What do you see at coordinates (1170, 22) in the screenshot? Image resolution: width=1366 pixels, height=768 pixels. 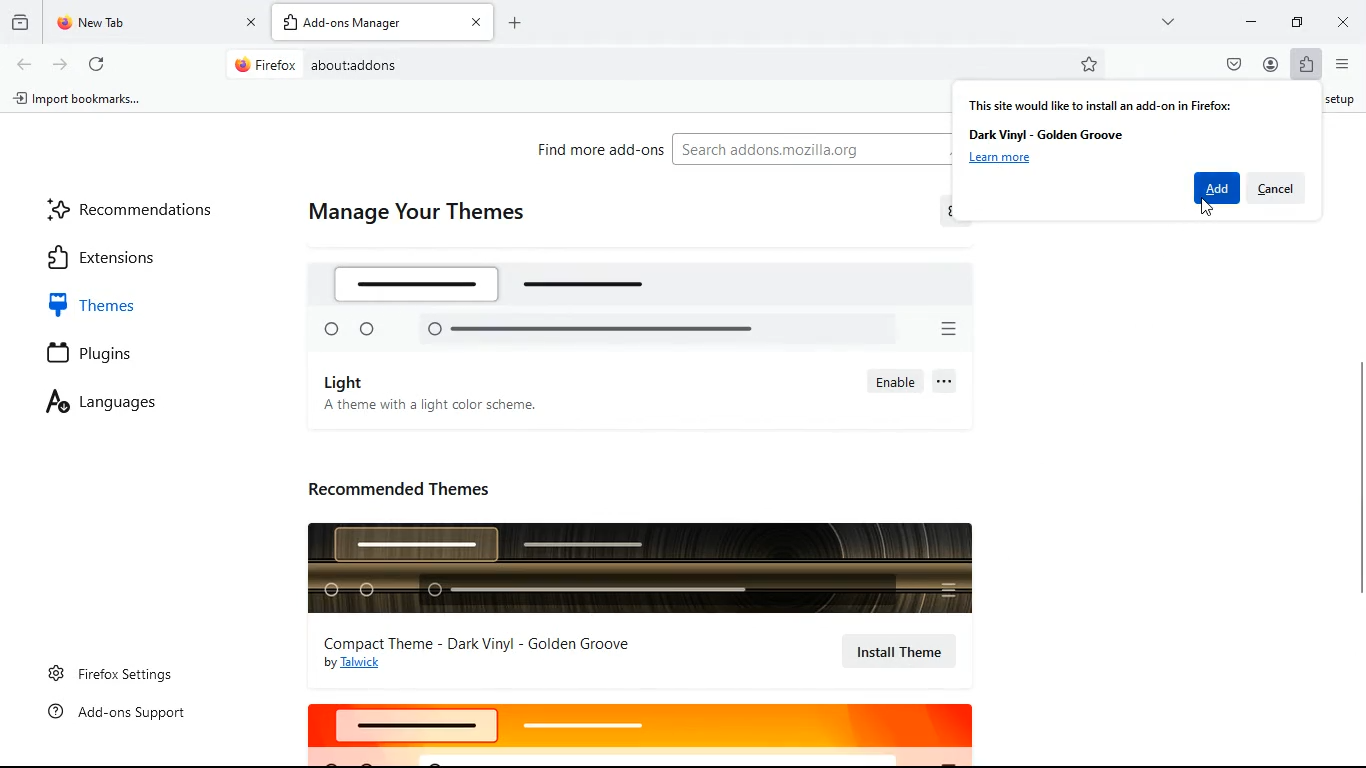 I see `more` at bounding box center [1170, 22].